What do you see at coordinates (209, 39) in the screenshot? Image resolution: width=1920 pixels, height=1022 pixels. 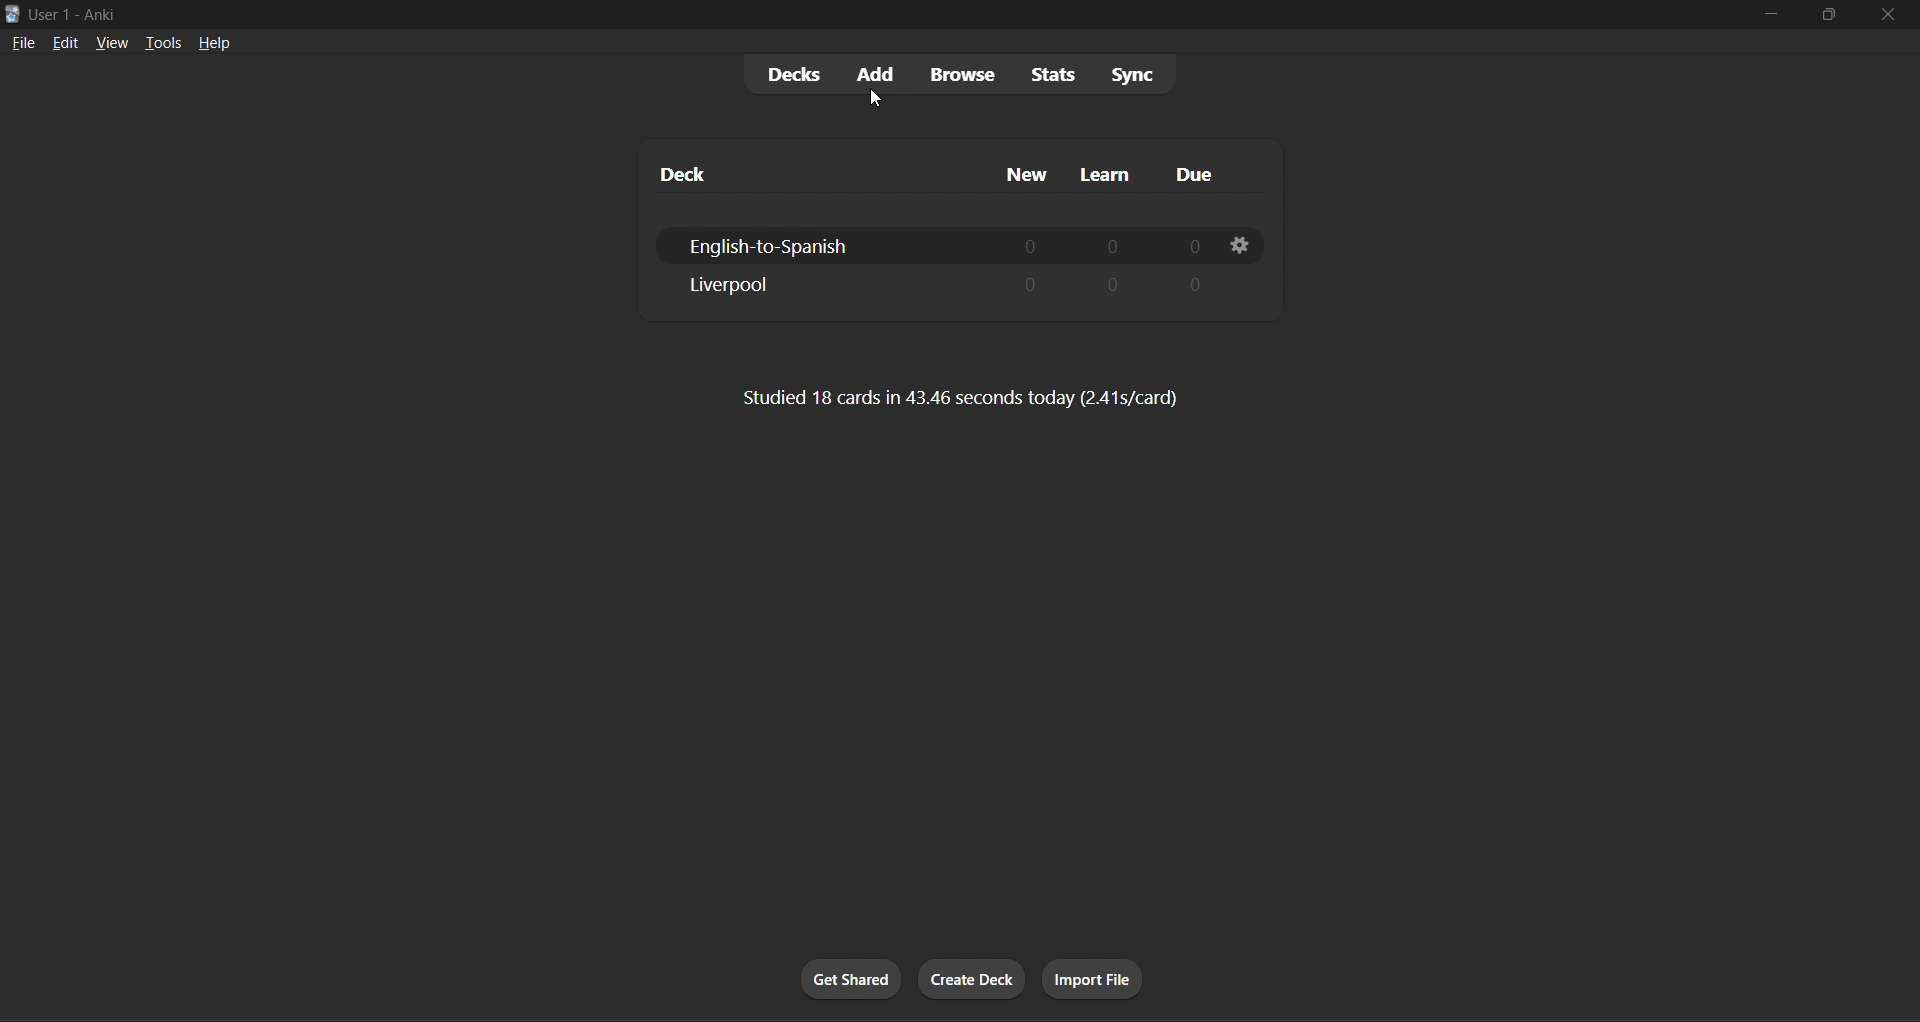 I see `help` at bounding box center [209, 39].